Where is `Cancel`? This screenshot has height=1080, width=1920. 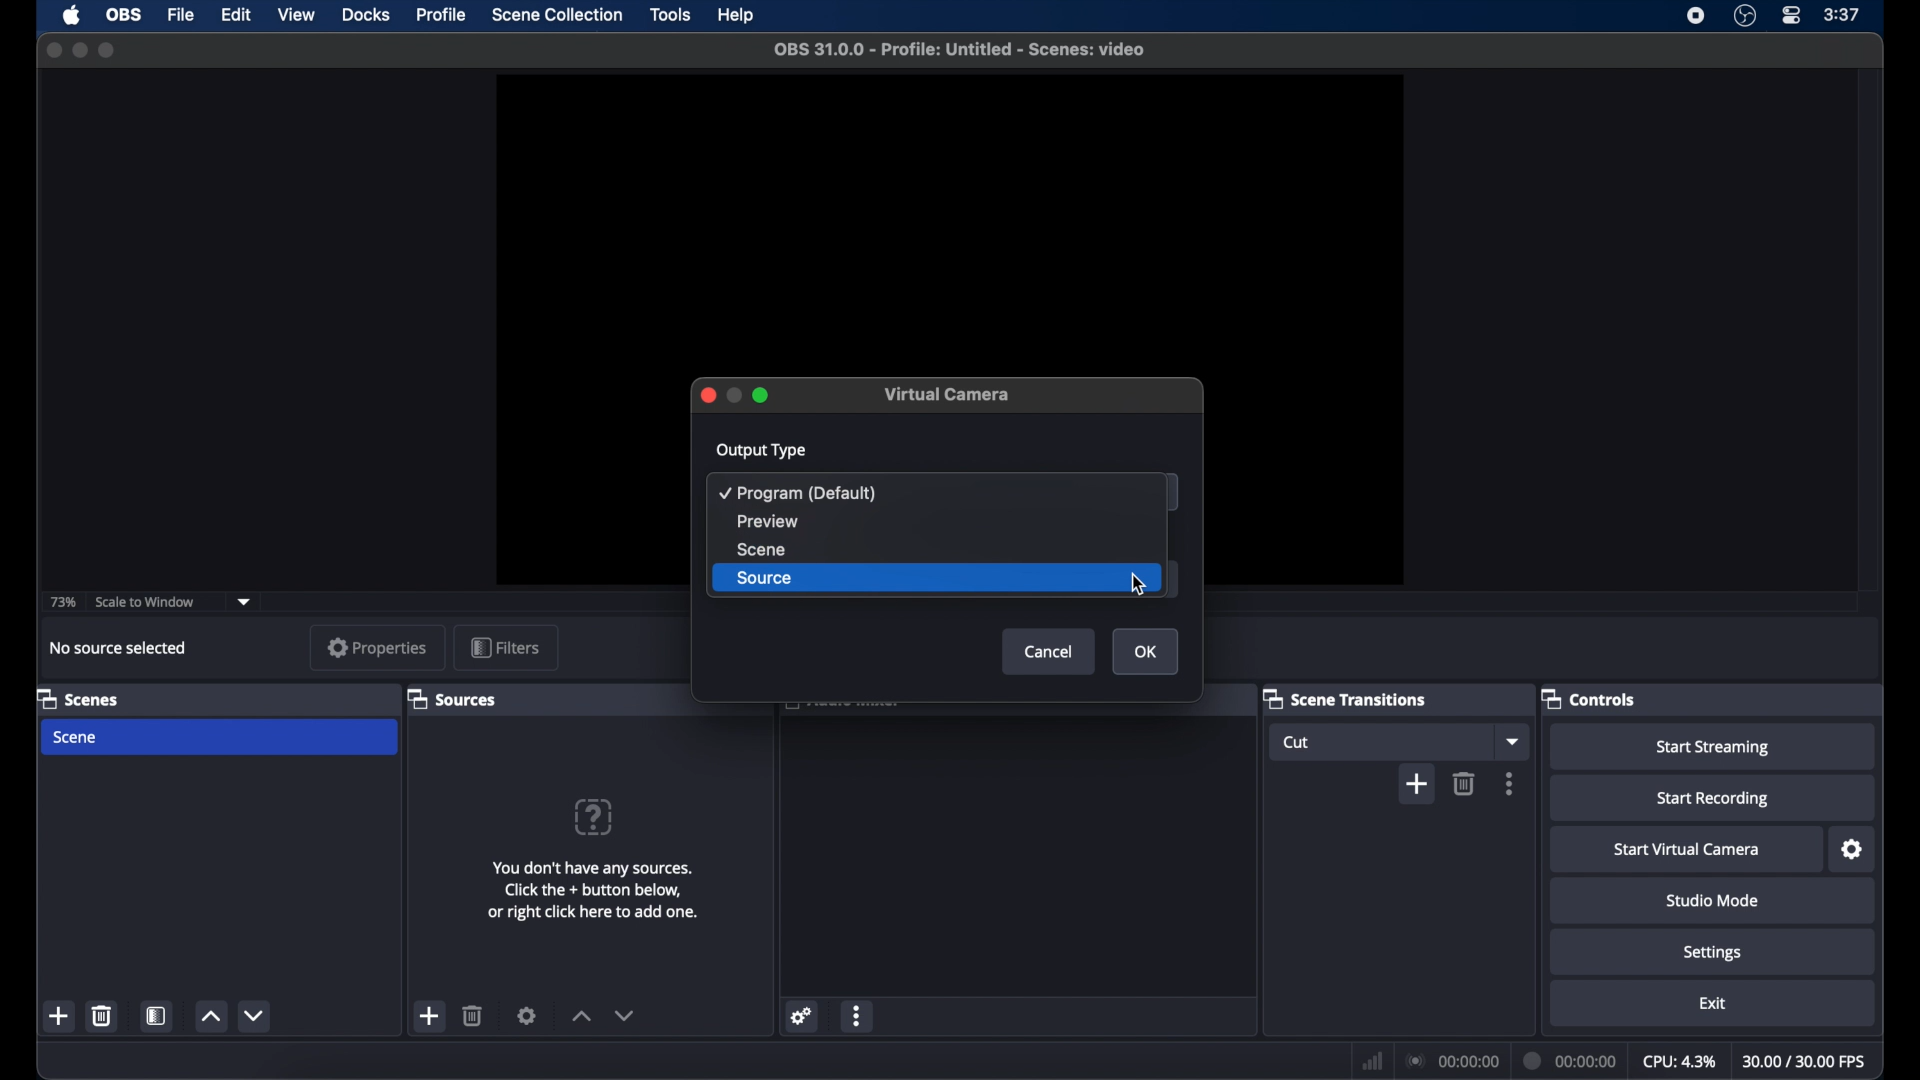
Cancel is located at coordinates (1050, 652).